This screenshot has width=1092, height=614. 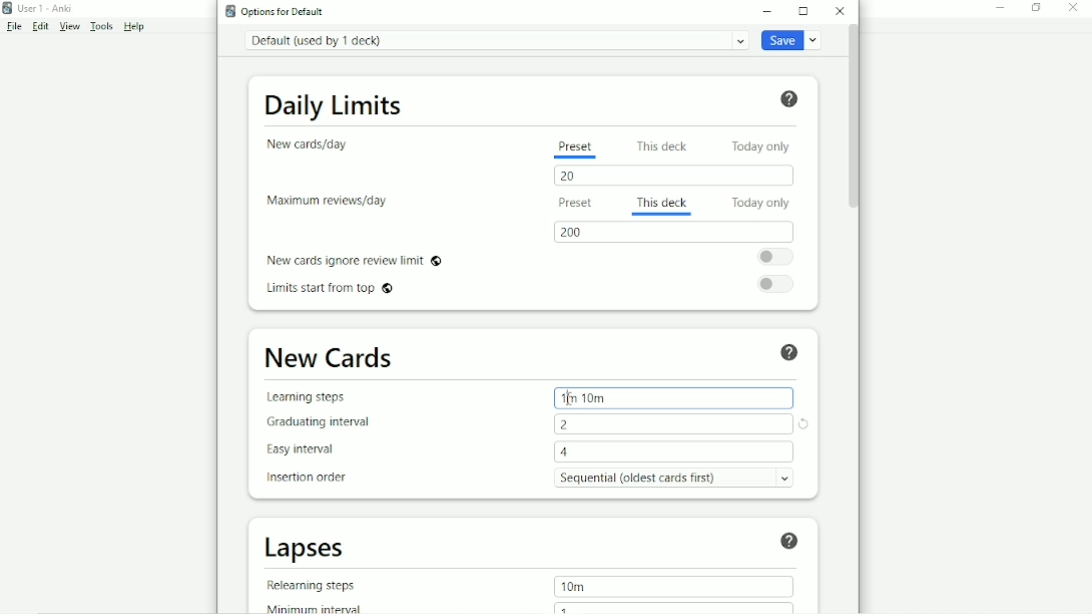 What do you see at coordinates (569, 425) in the screenshot?
I see `2` at bounding box center [569, 425].